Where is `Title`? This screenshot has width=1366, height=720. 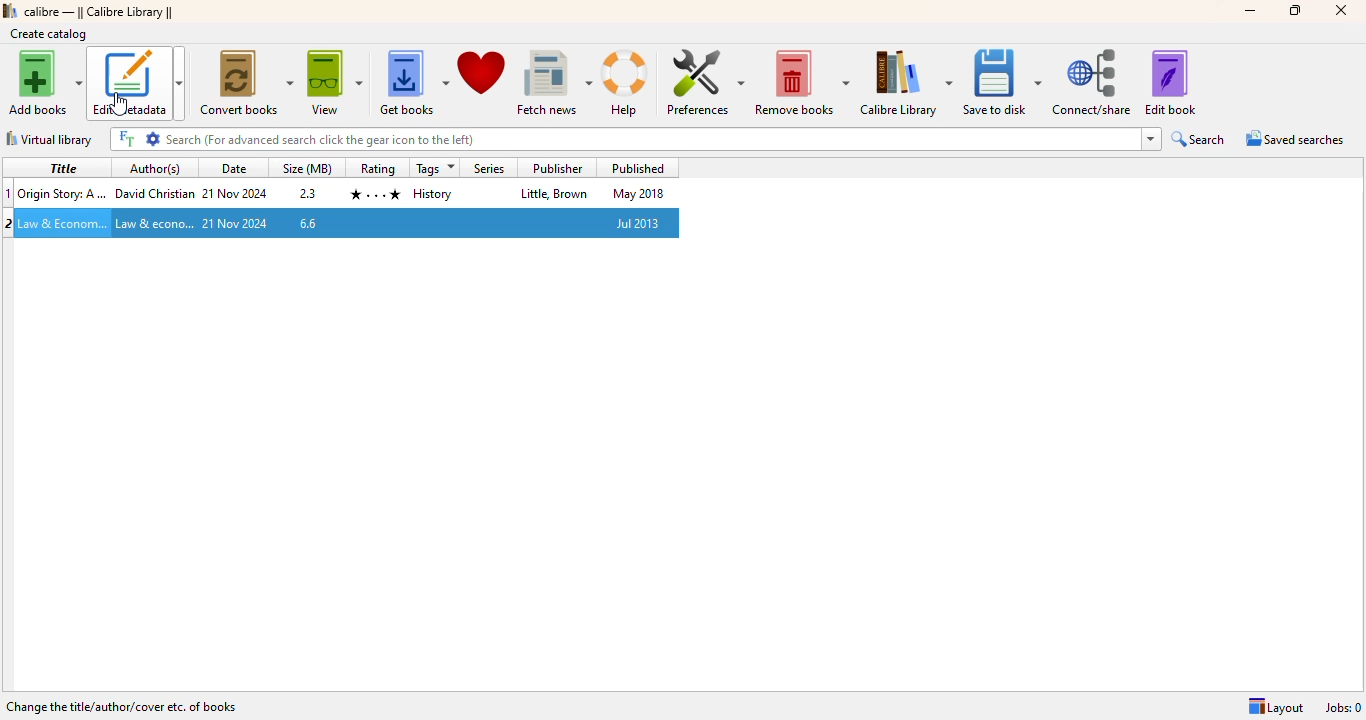 Title is located at coordinates (65, 191).